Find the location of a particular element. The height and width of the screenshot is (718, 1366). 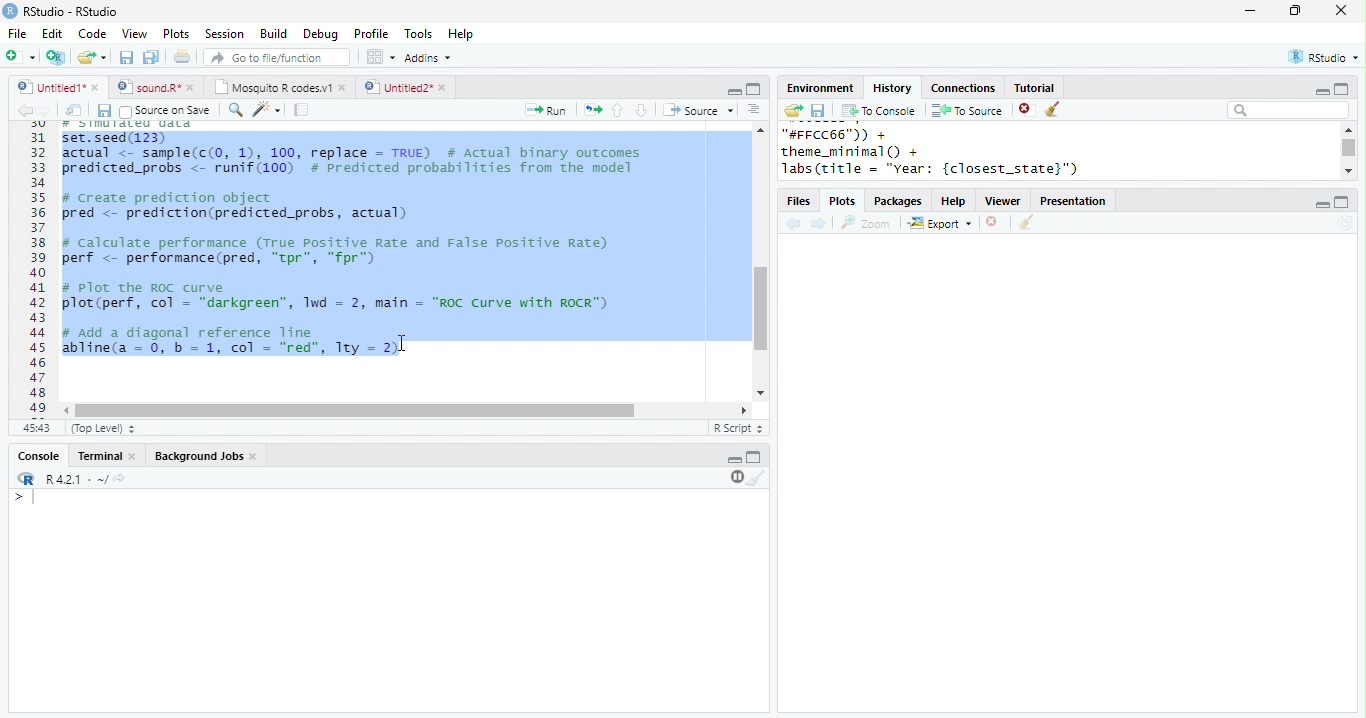

search is located at coordinates (236, 110).